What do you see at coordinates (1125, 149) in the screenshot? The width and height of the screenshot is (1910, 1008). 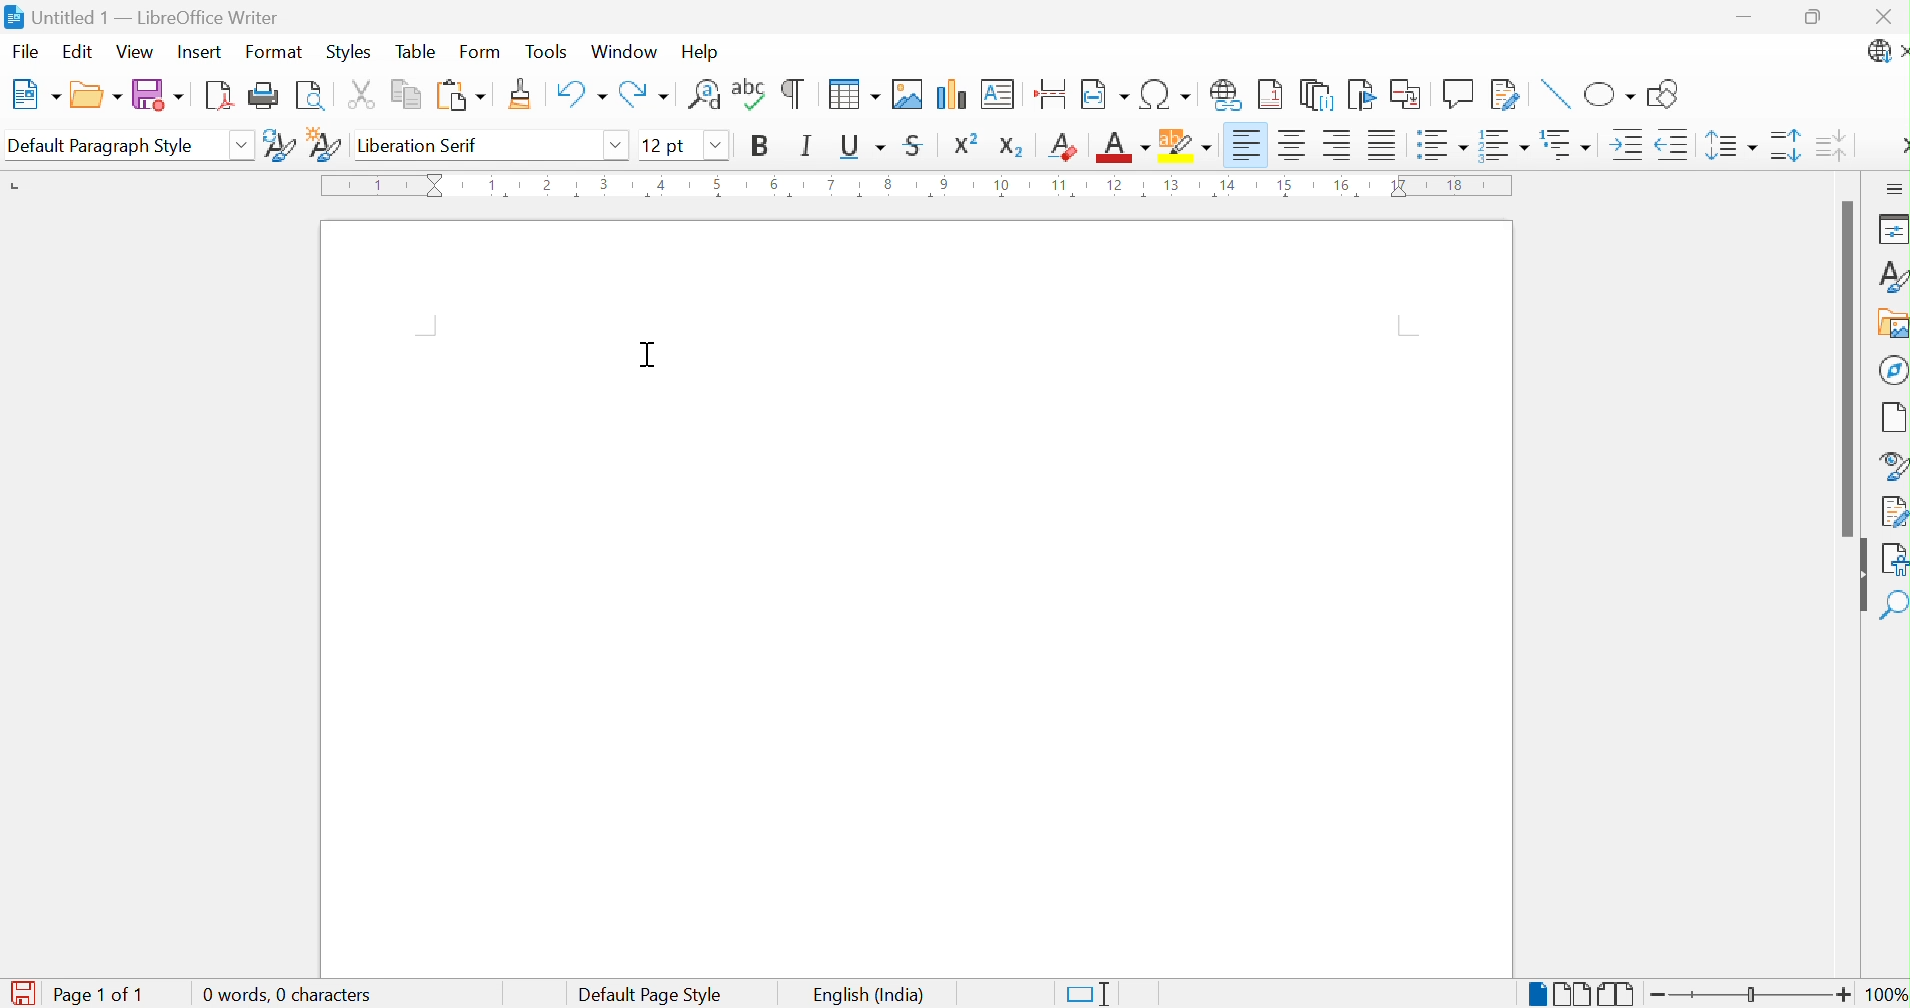 I see `Font Color` at bounding box center [1125, 149].